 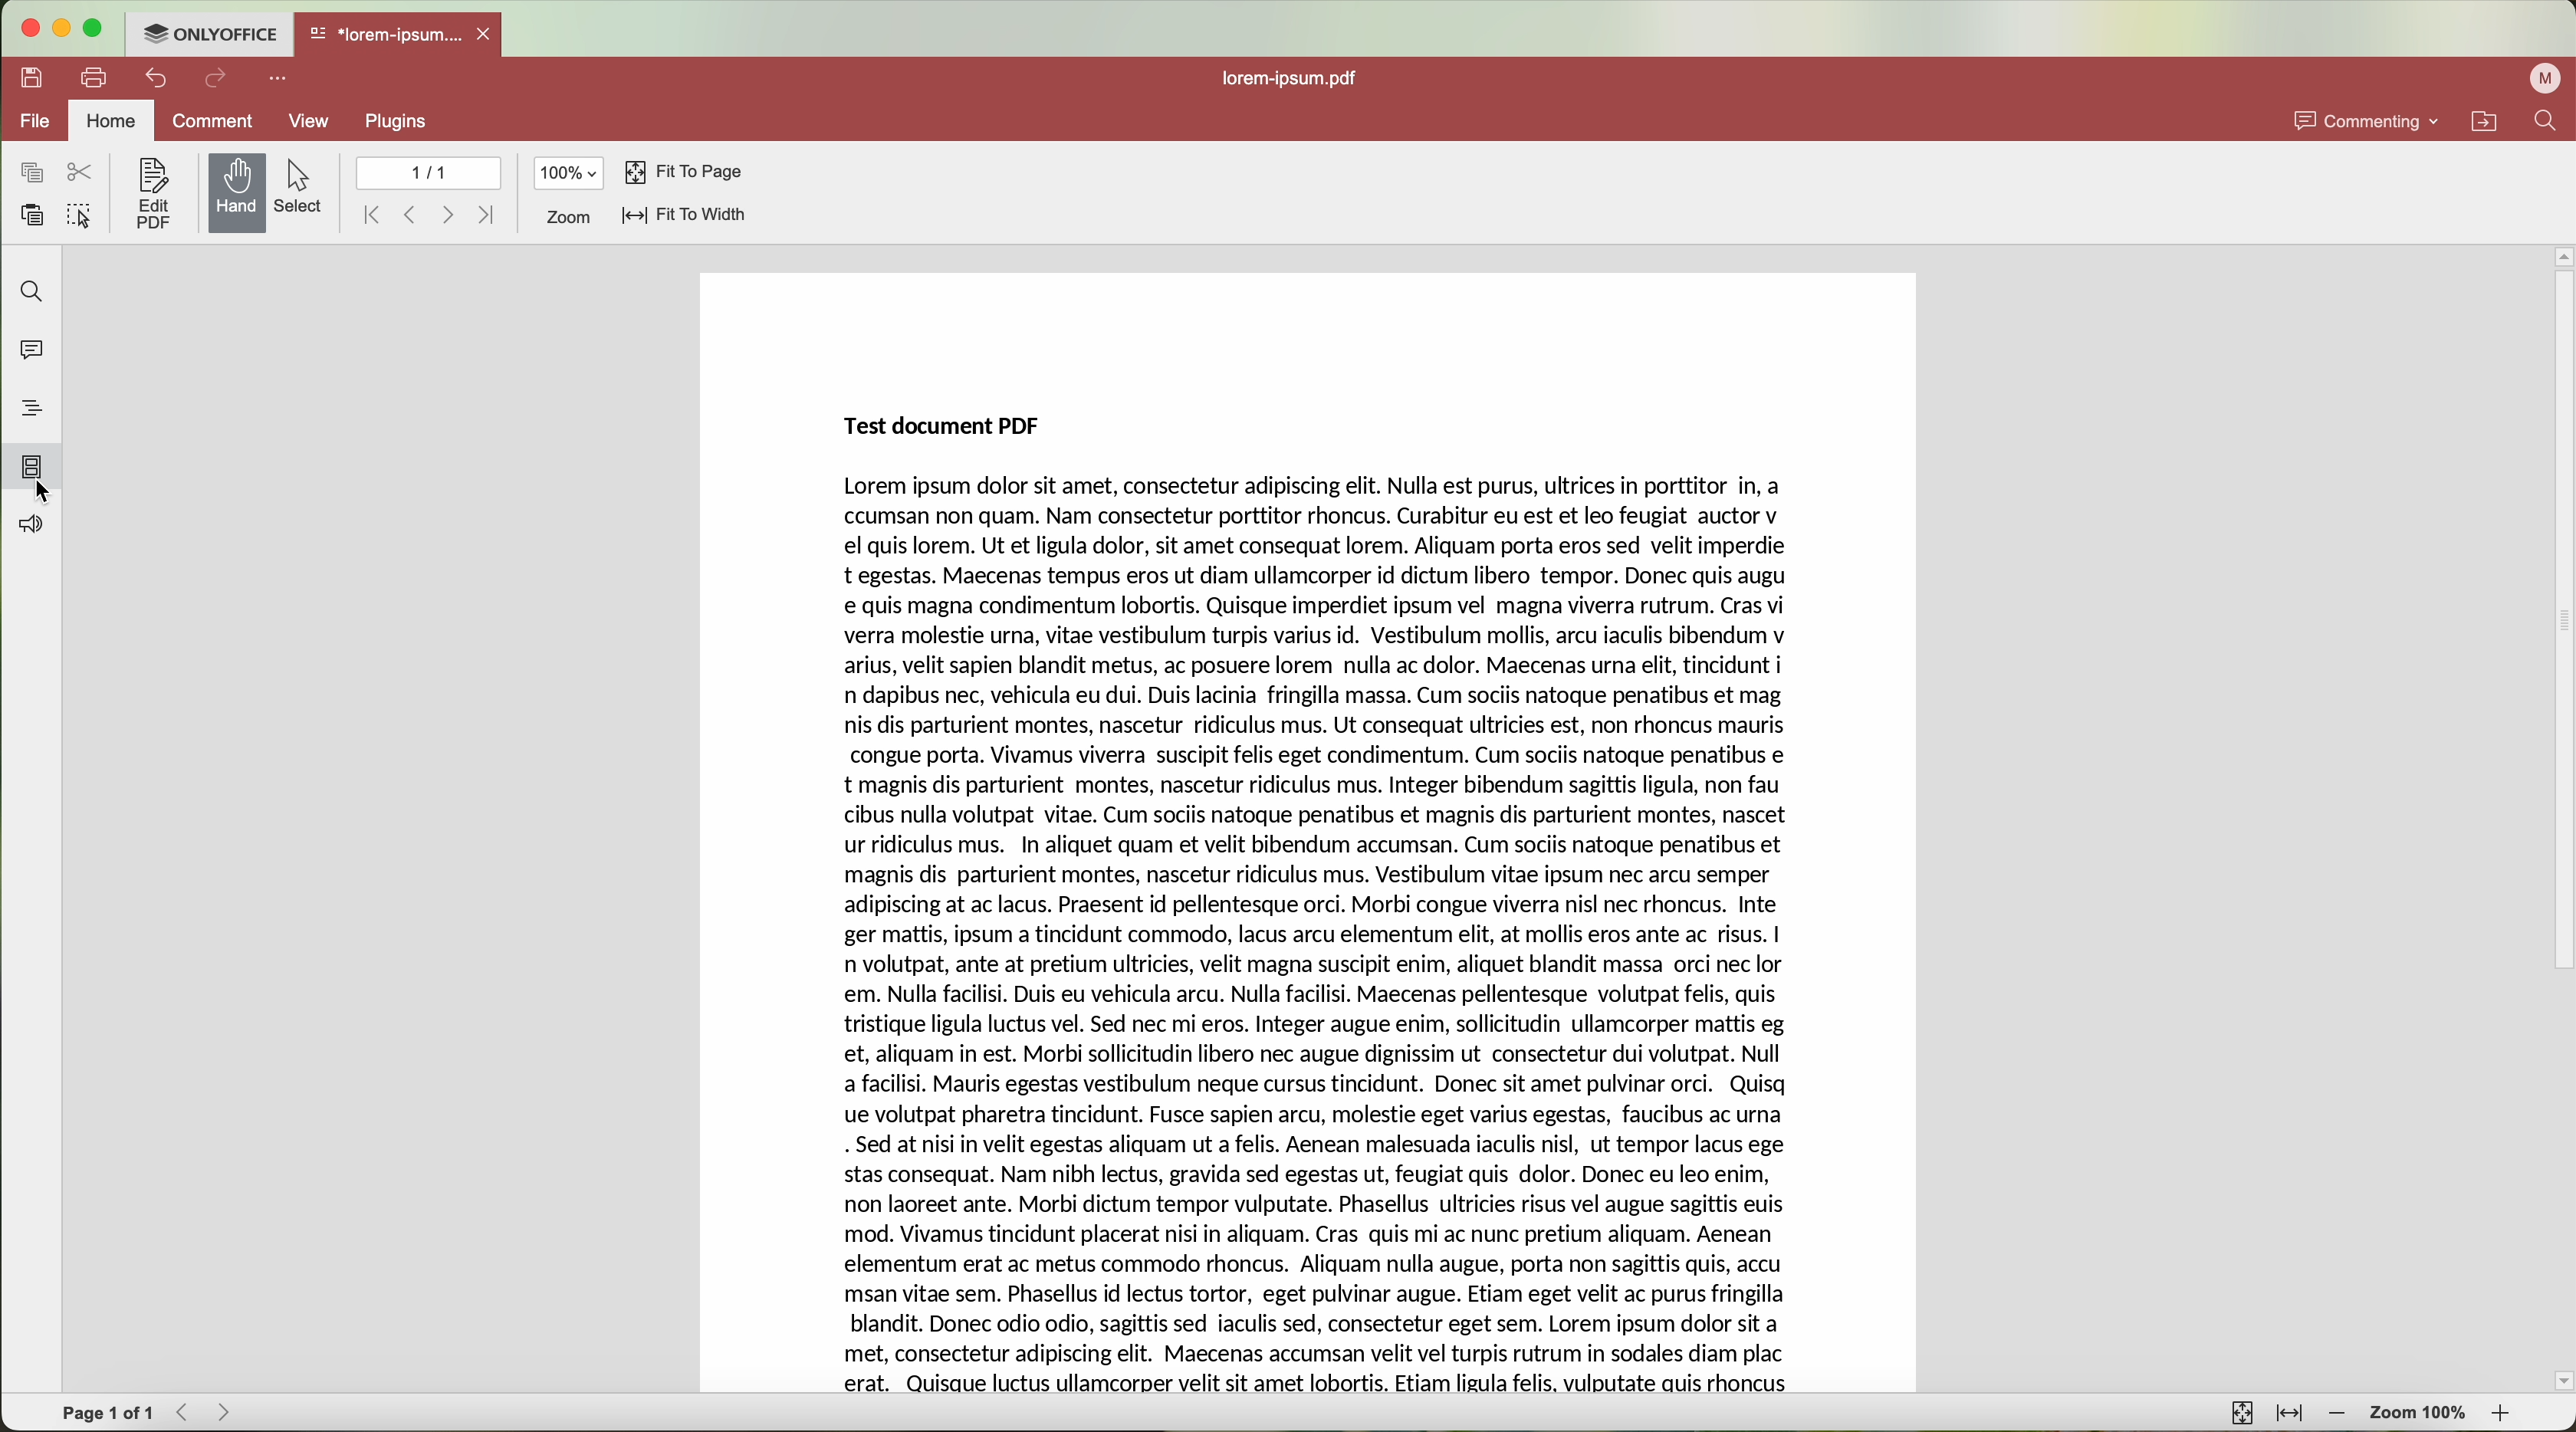 I want to click on ONLYOFFICE, so click(x=209, y=34).